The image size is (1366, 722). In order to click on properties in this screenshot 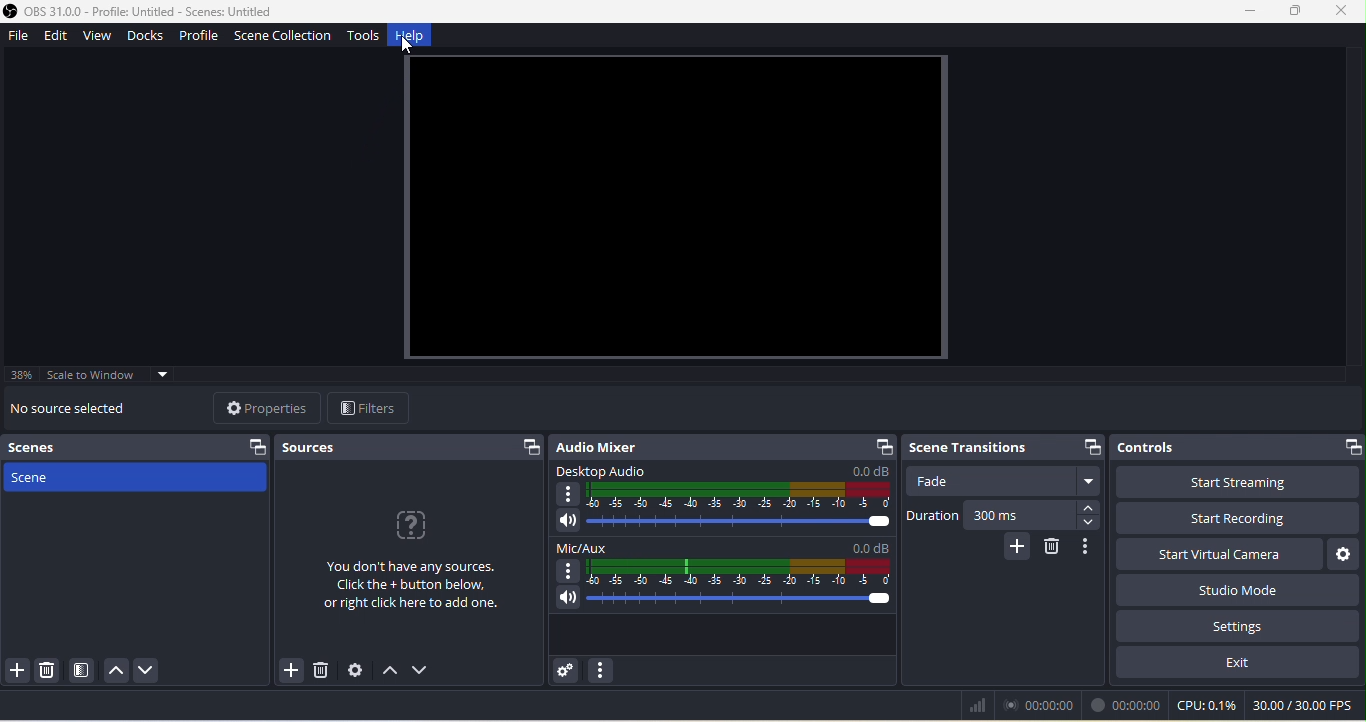, I will do `click(264, 407)`.